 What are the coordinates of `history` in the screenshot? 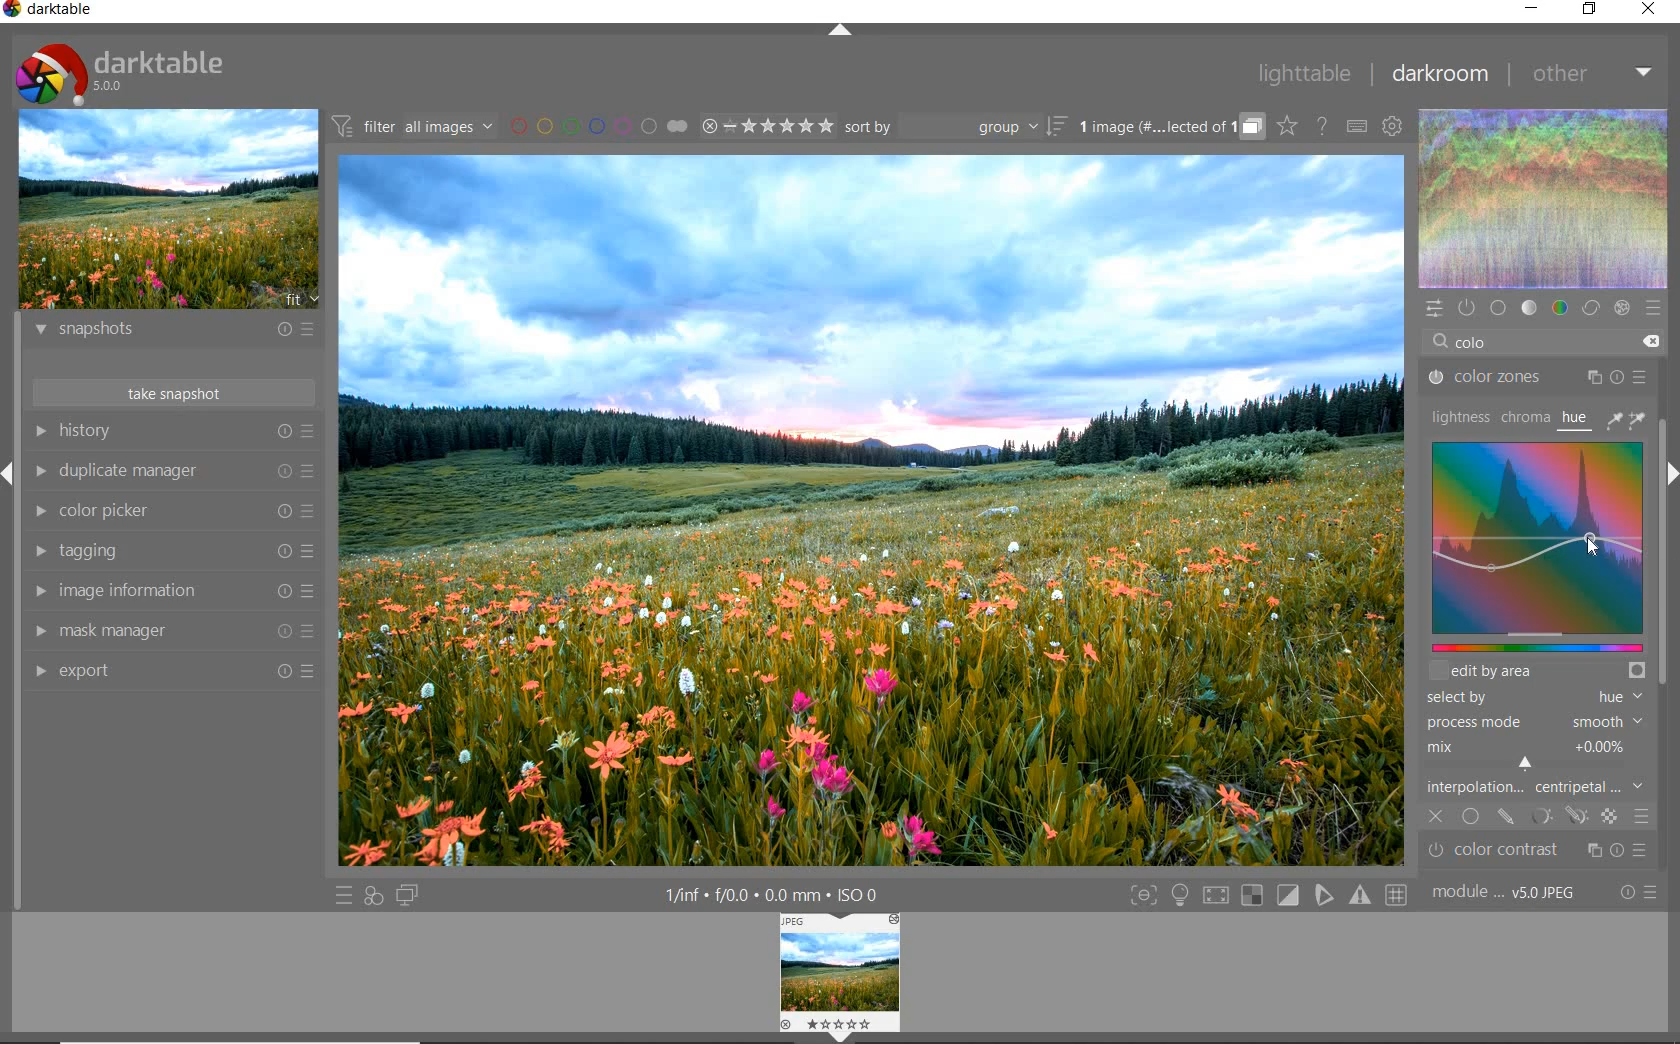 It's located at (172, 430).